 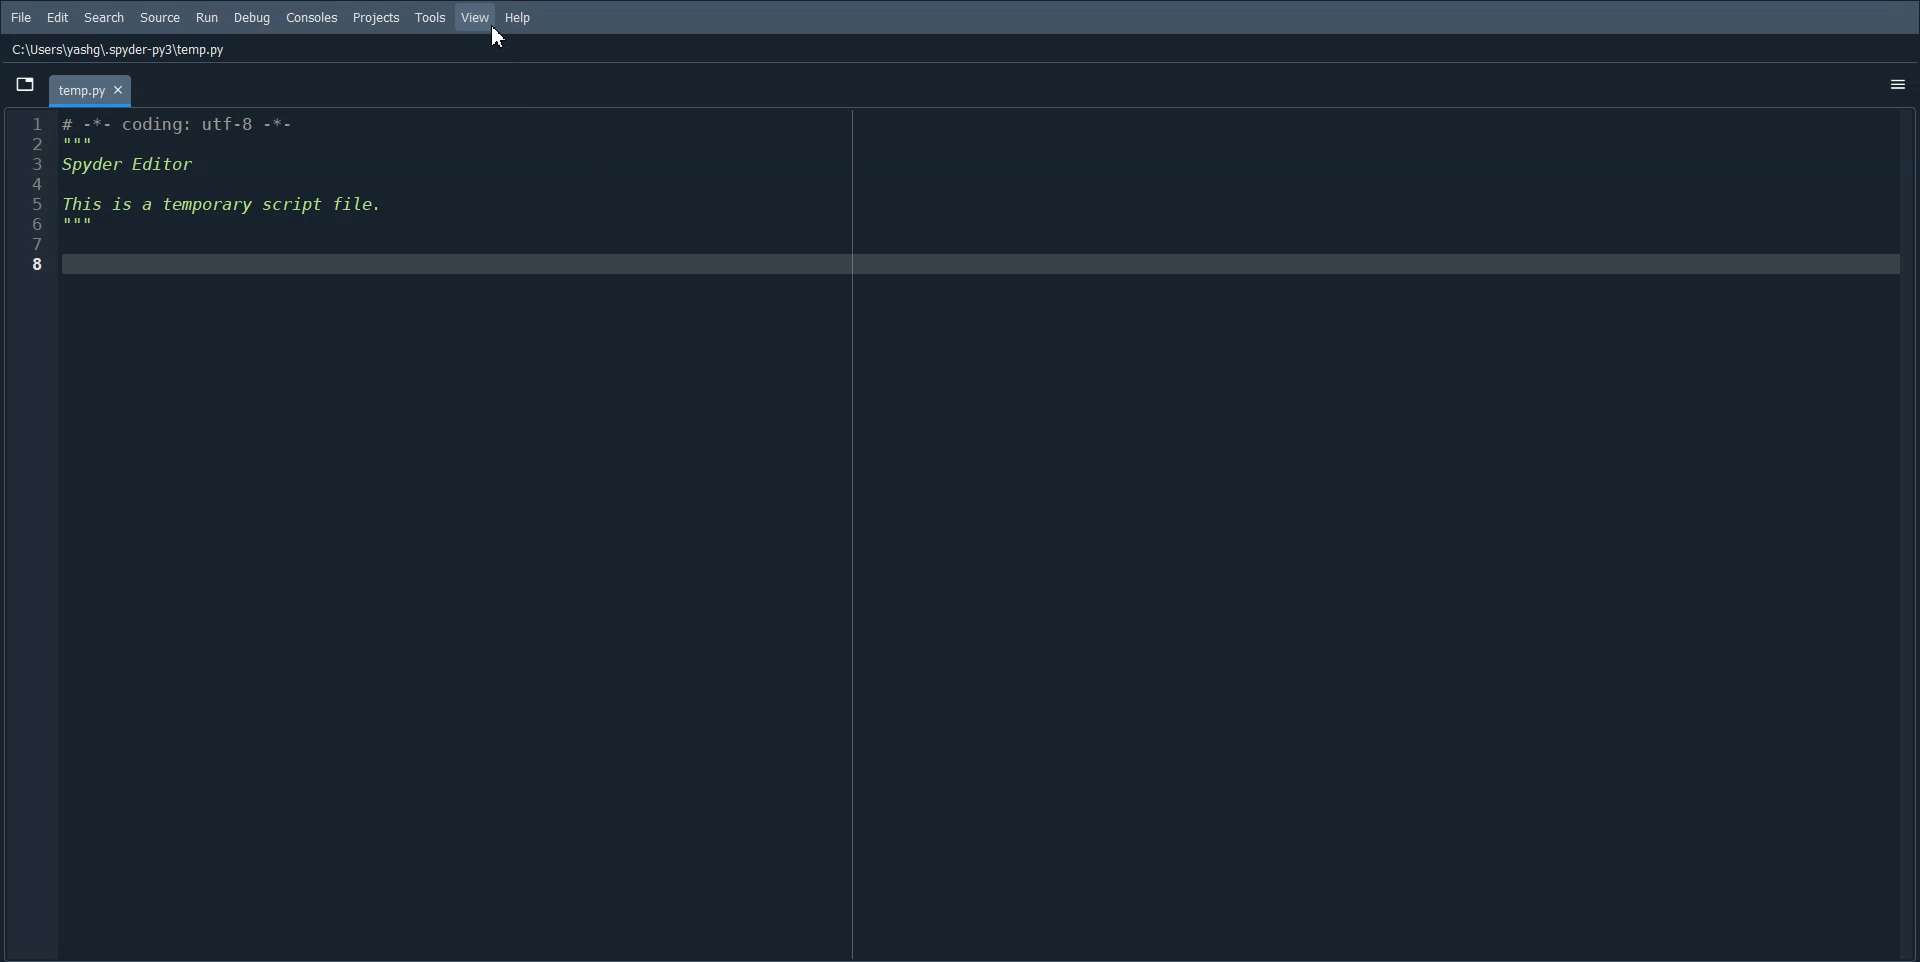 I want to click on cursor, so click(x=498, y=40).